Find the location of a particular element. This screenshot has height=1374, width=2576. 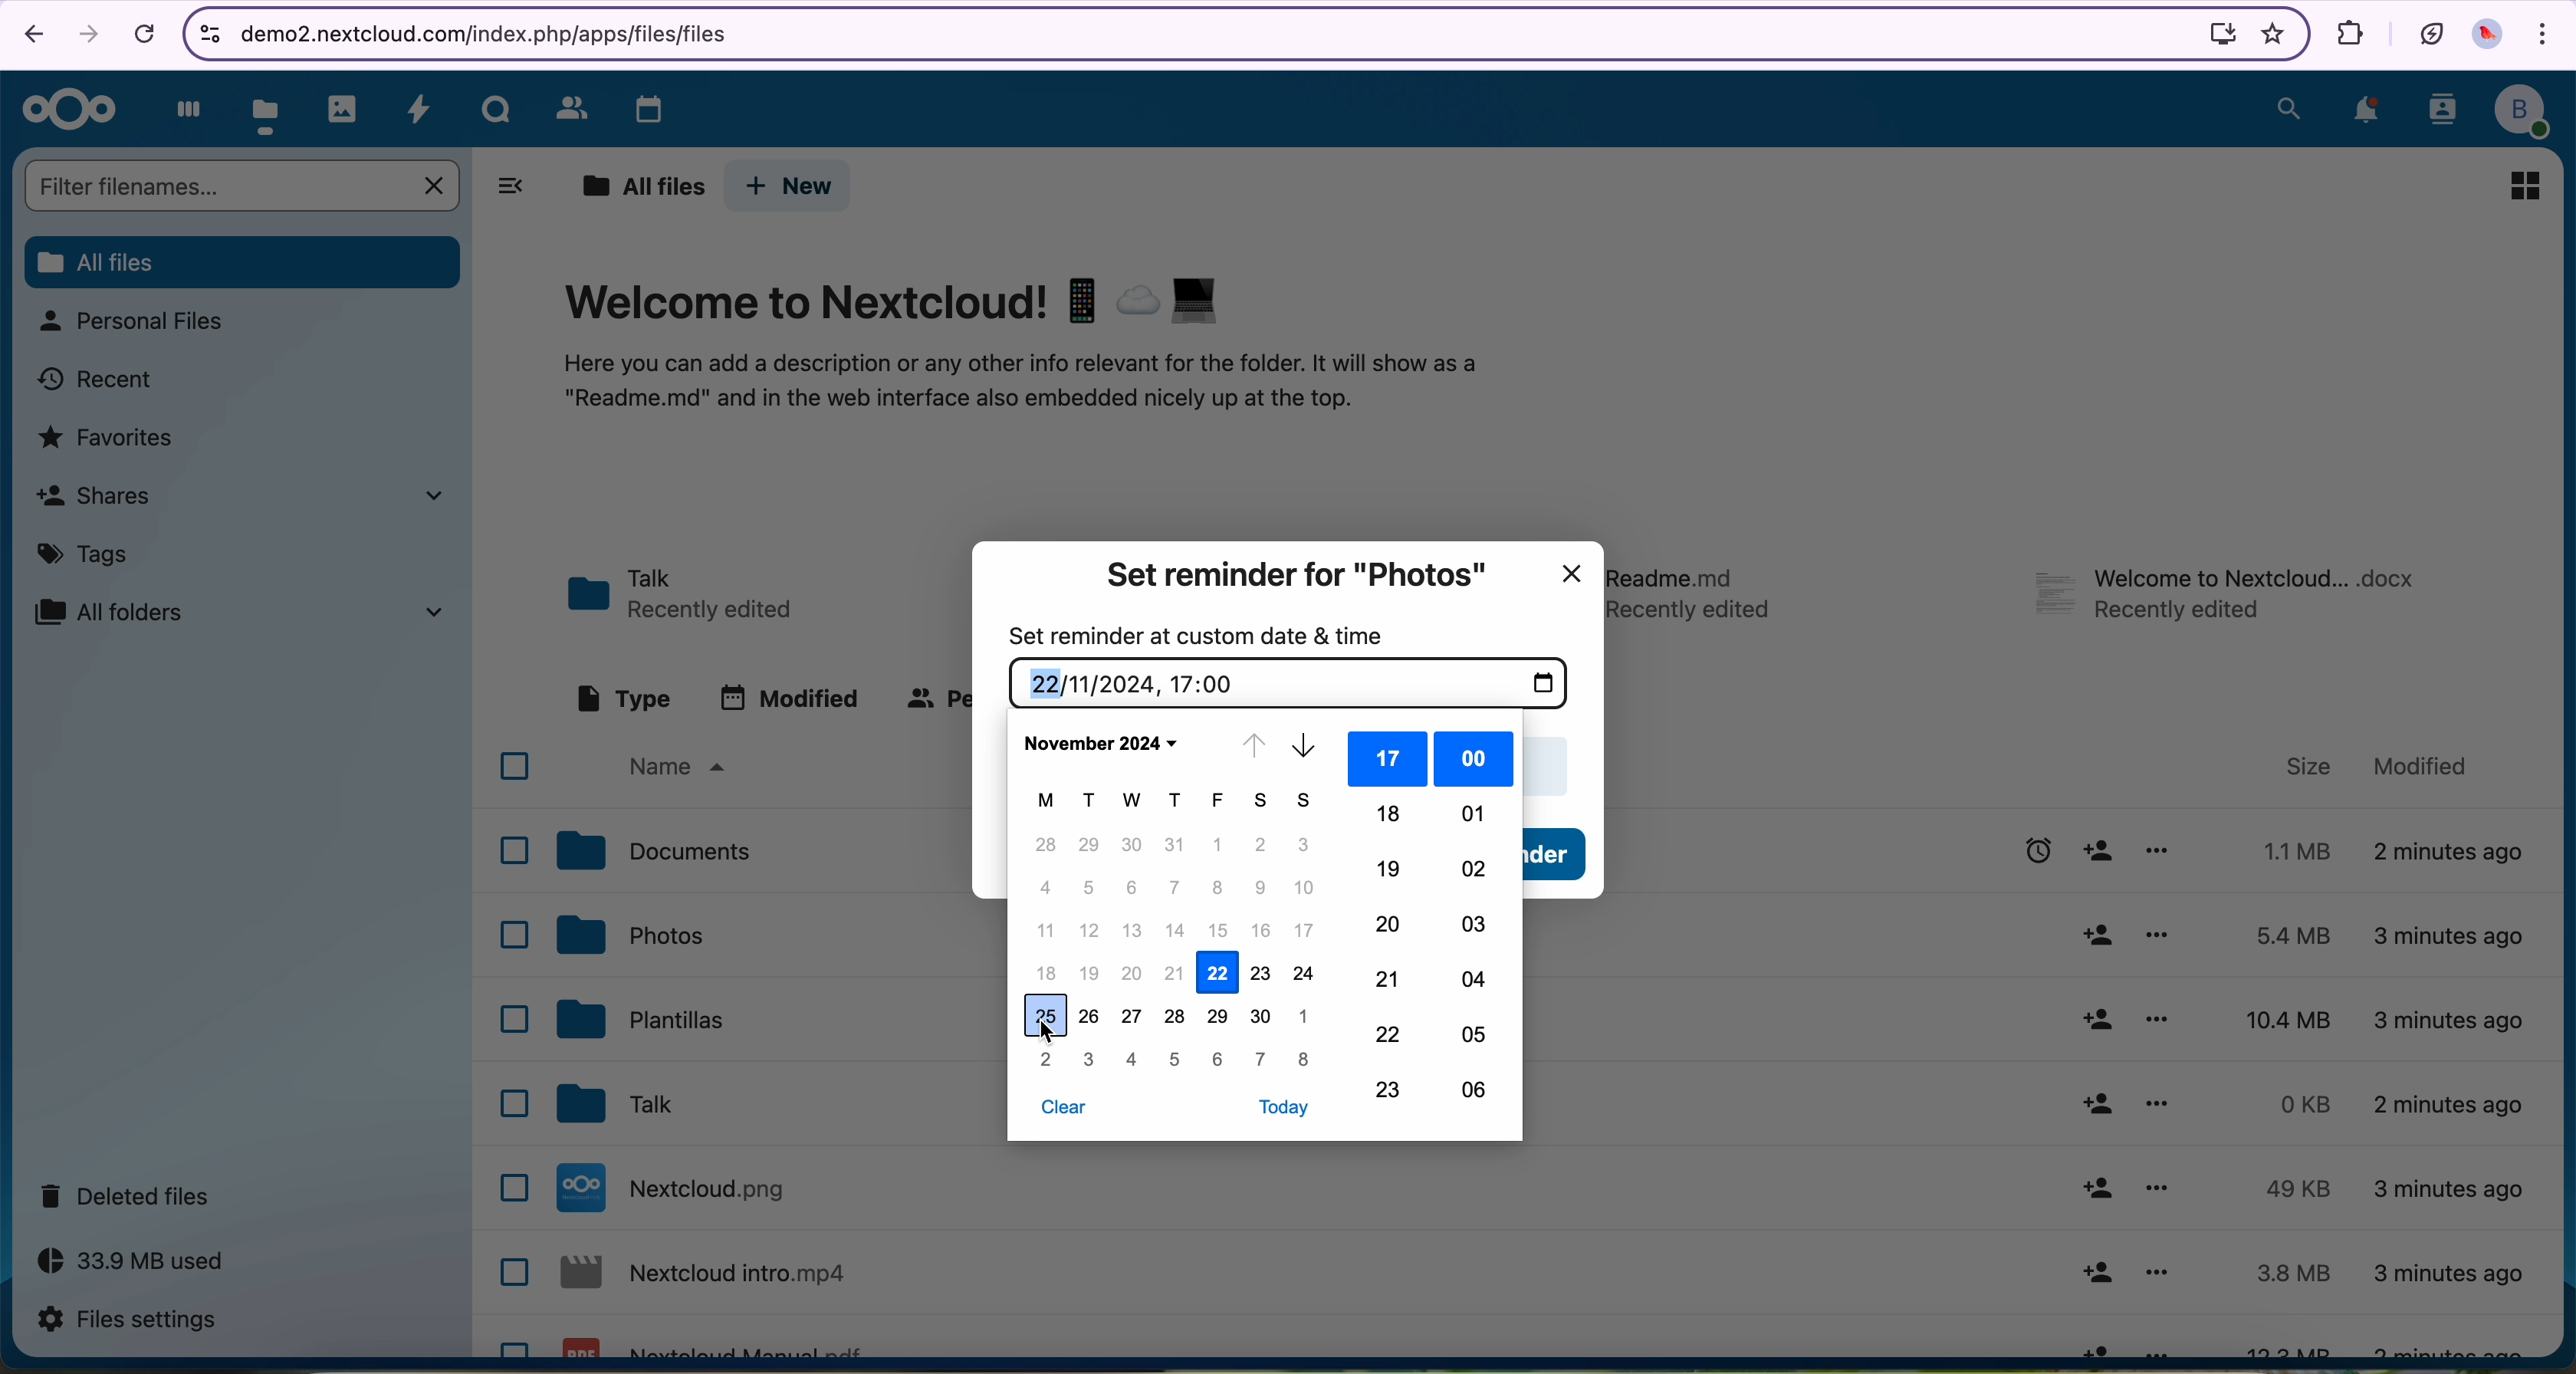

friday is located at coordinates (1223, 801).